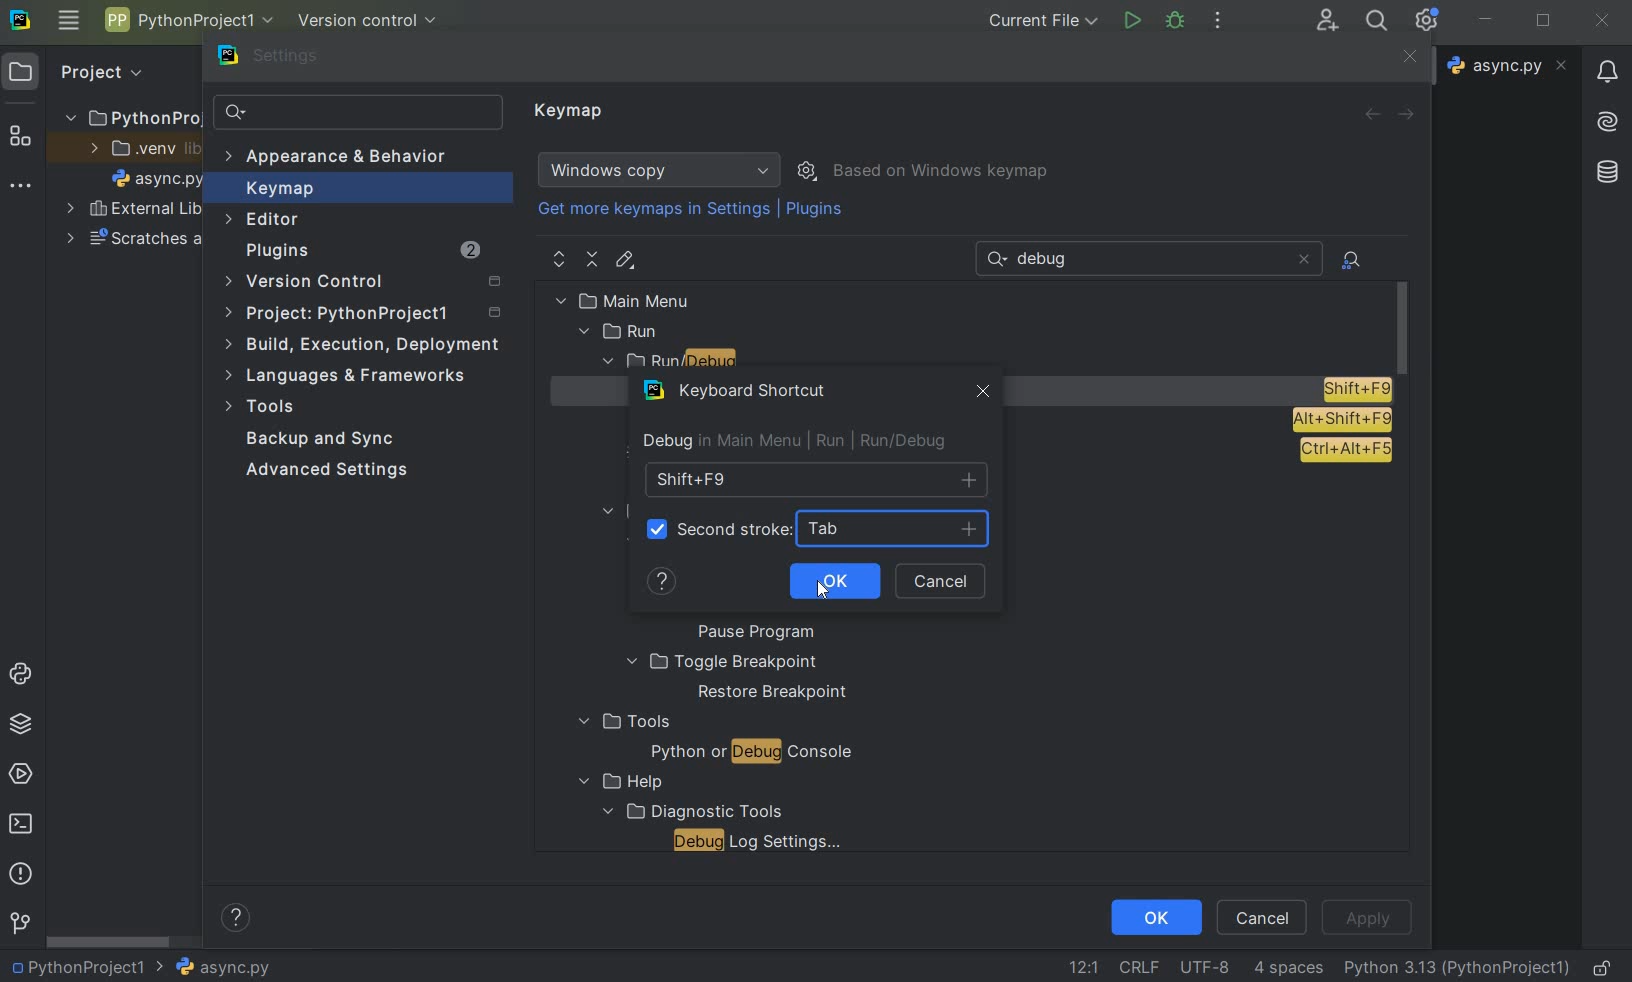  What do you see at coordinates (1546, 23) in the screenshot?
I see `restore down` at bounding box center [1546, 23].